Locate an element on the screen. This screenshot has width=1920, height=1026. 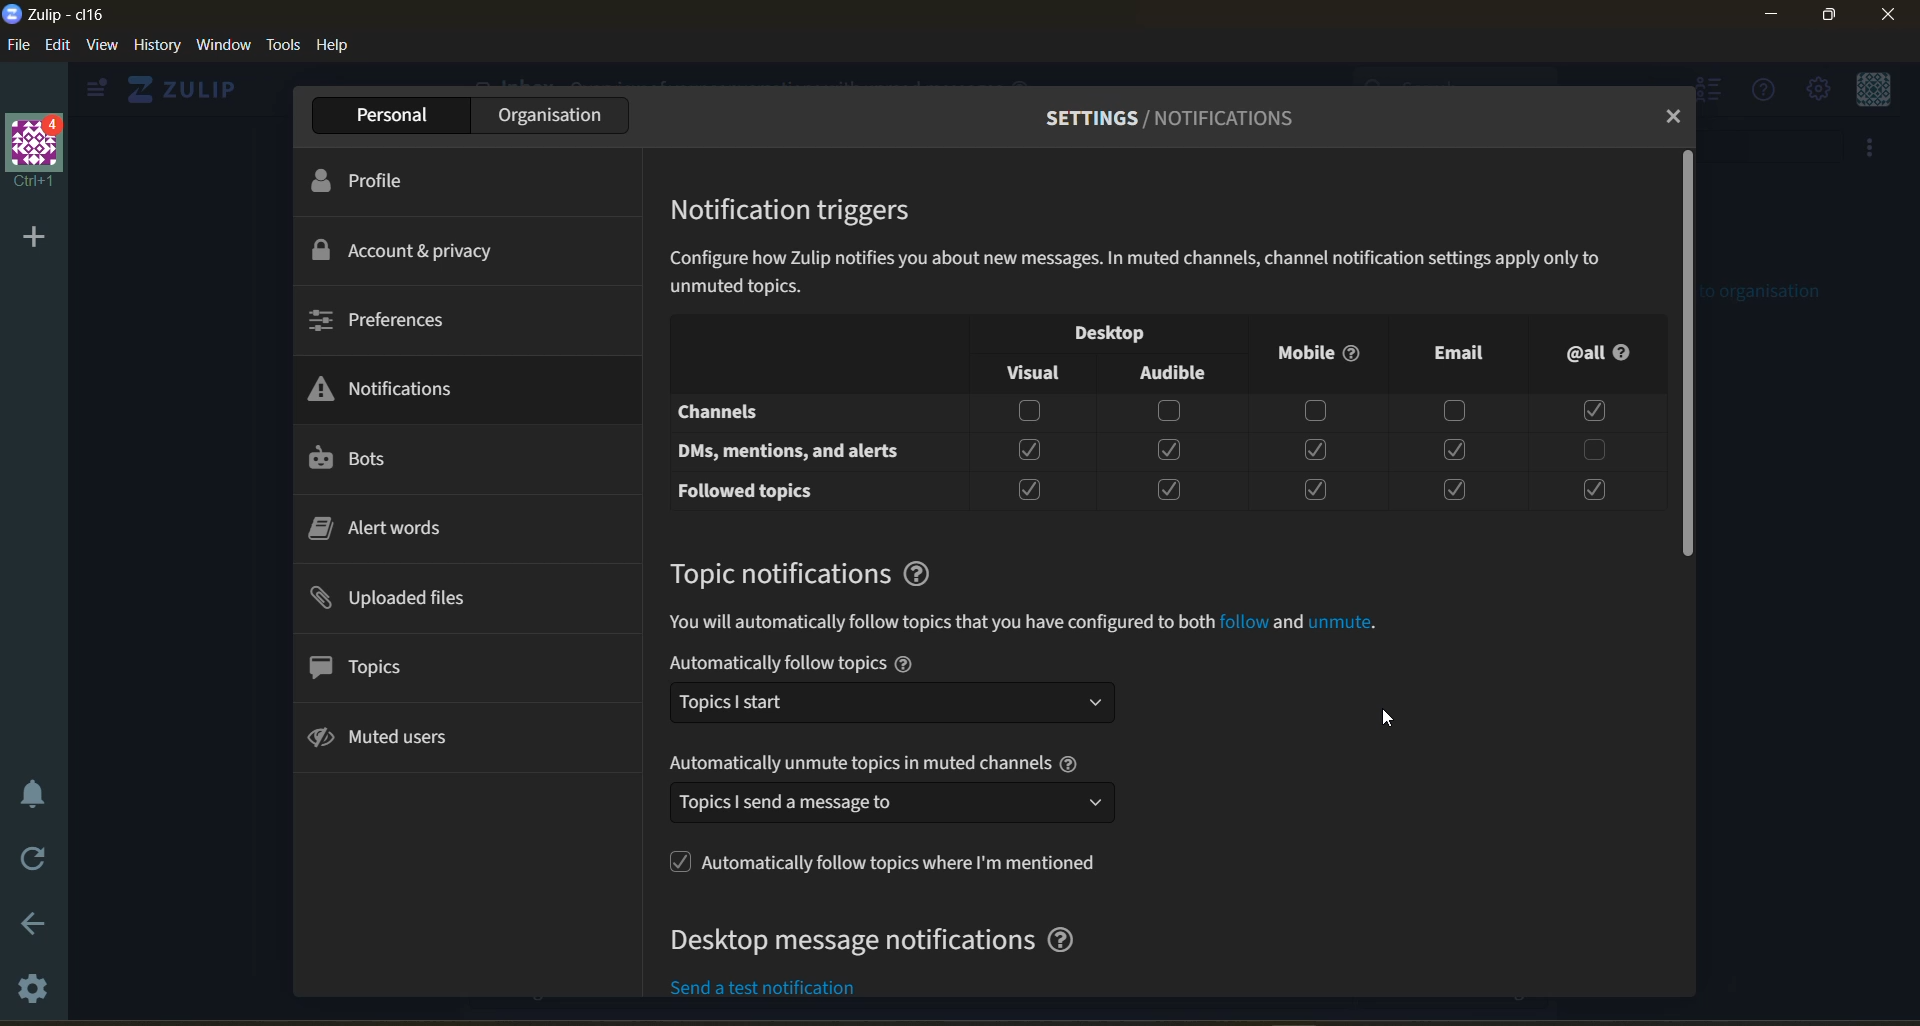
information is located at coordinates (1038, 624).